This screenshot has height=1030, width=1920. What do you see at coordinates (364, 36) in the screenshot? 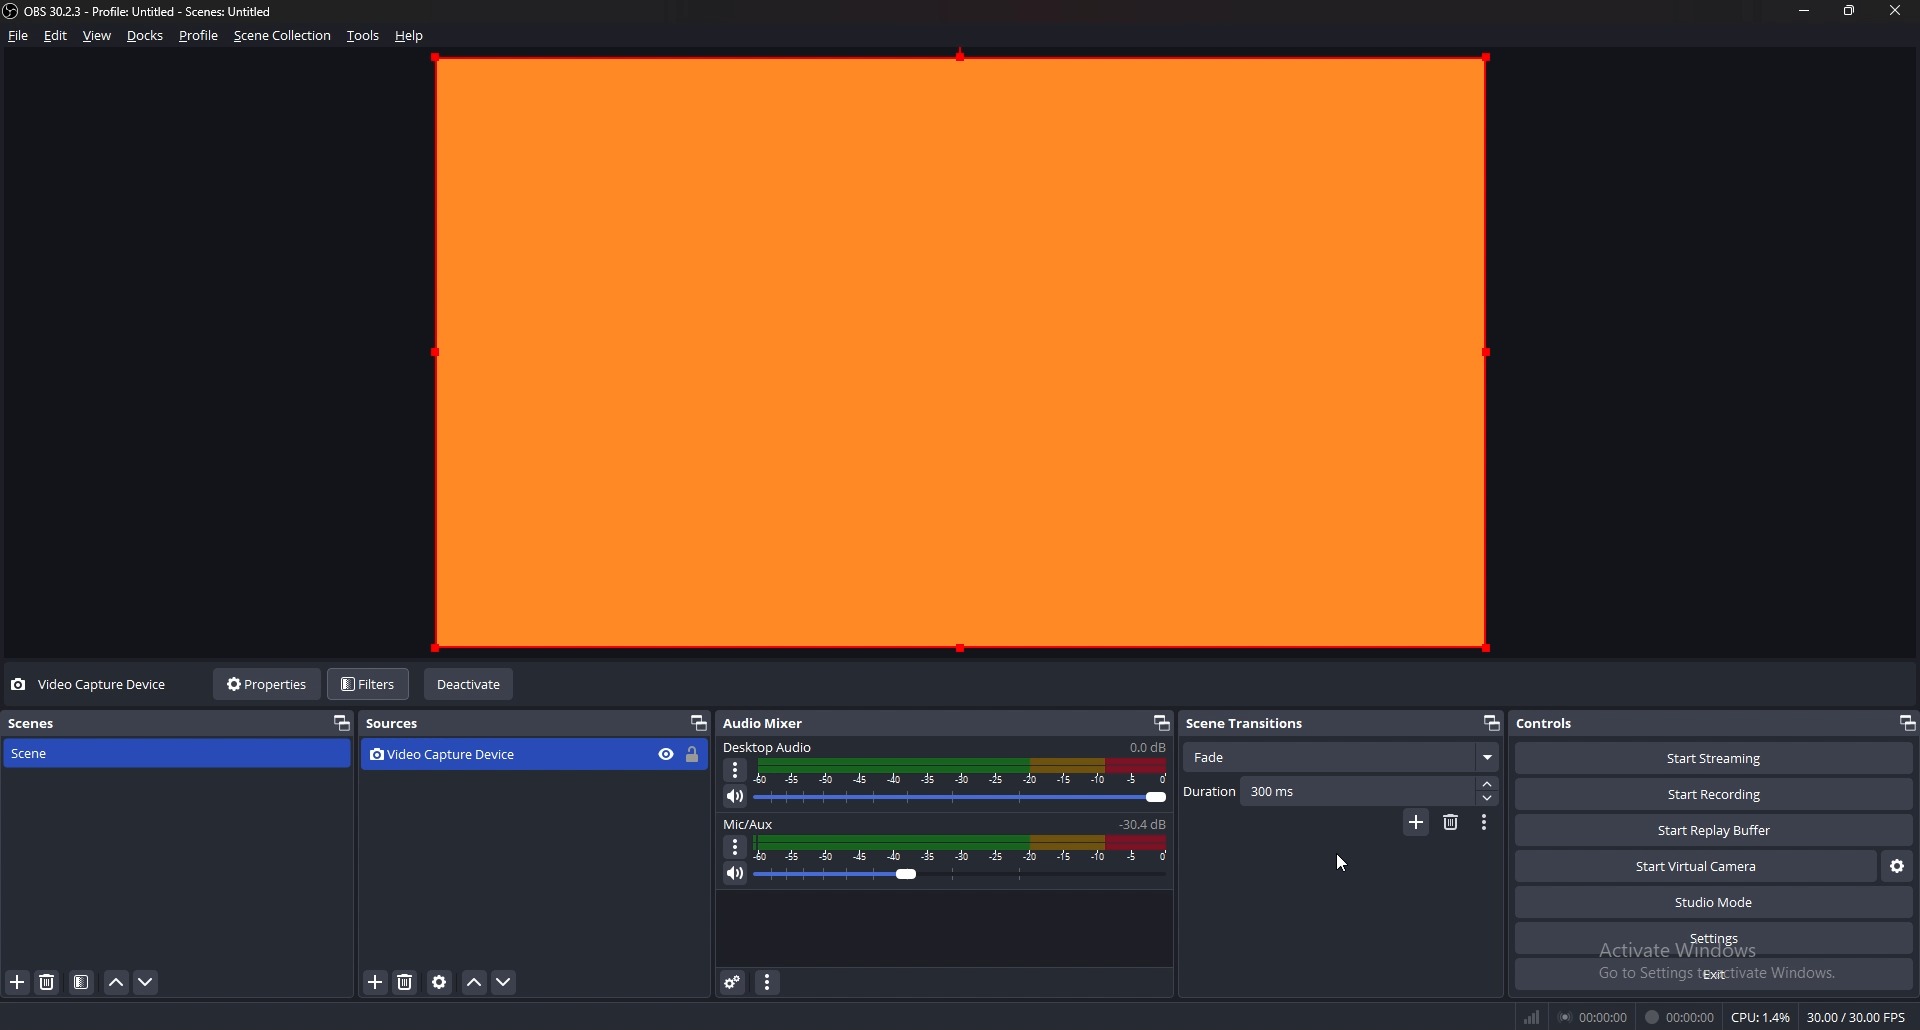
I see `tools` at bounding box center [364, 36].